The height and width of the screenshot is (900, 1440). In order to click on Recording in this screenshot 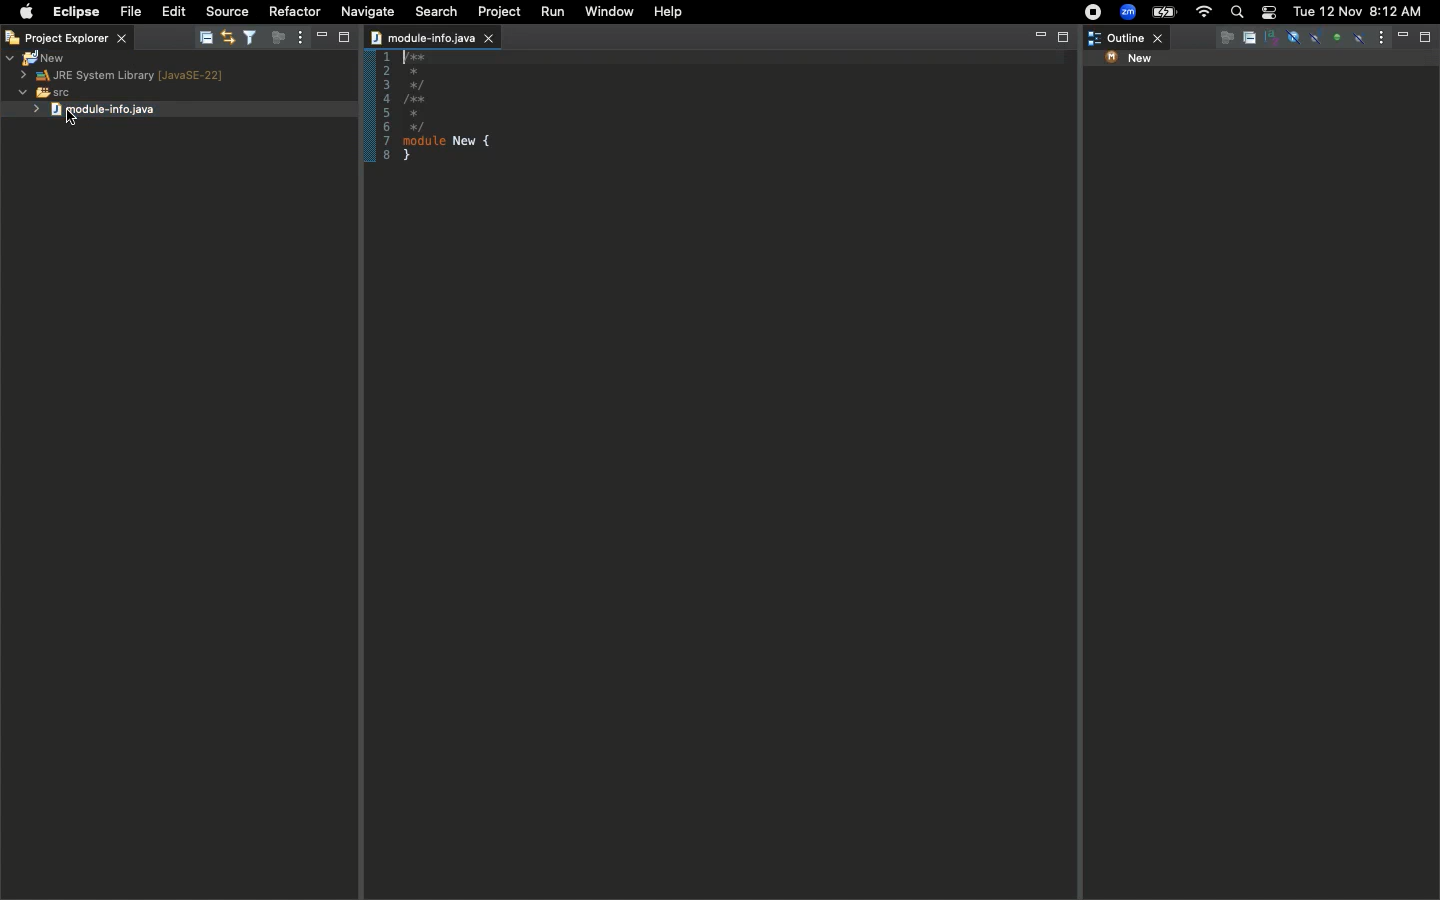, I will do `click(1088, 12)`.